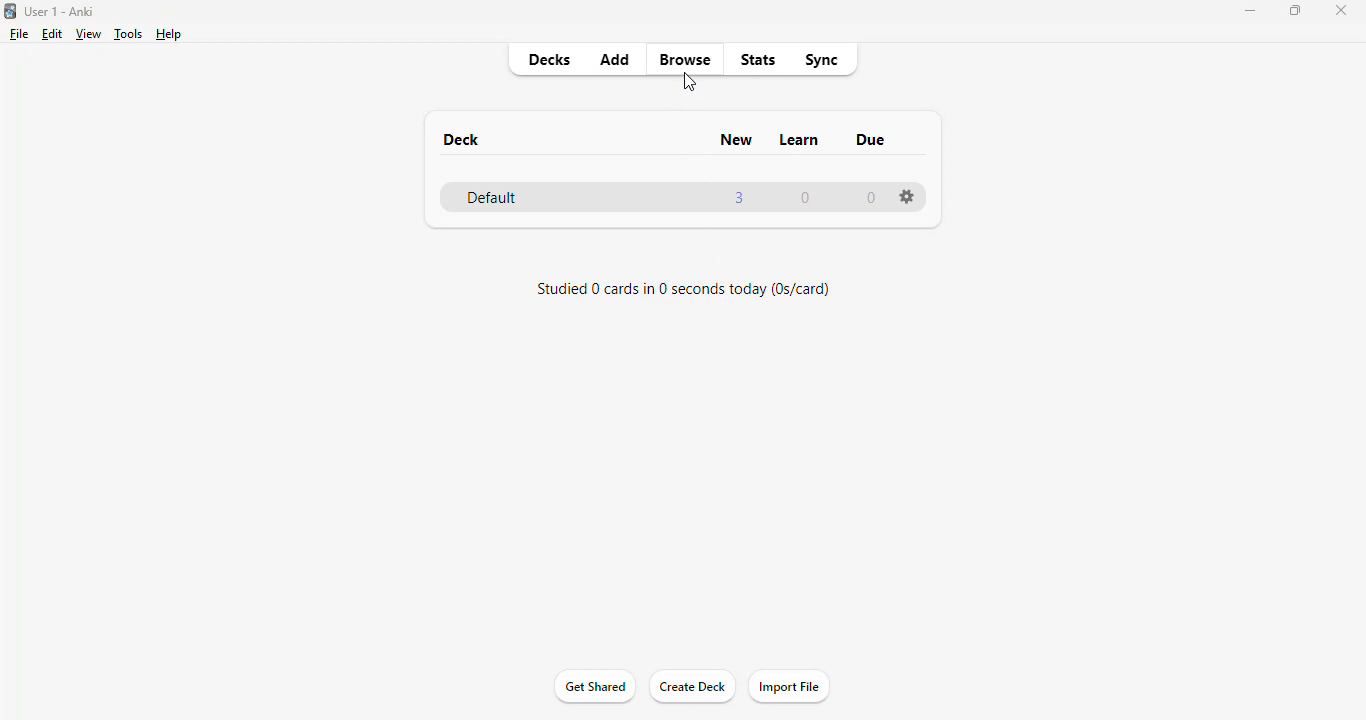 The image size is (1366, 720). Describe the element at coordinates (738, 198) in the screenshot. I see `3` at that location.